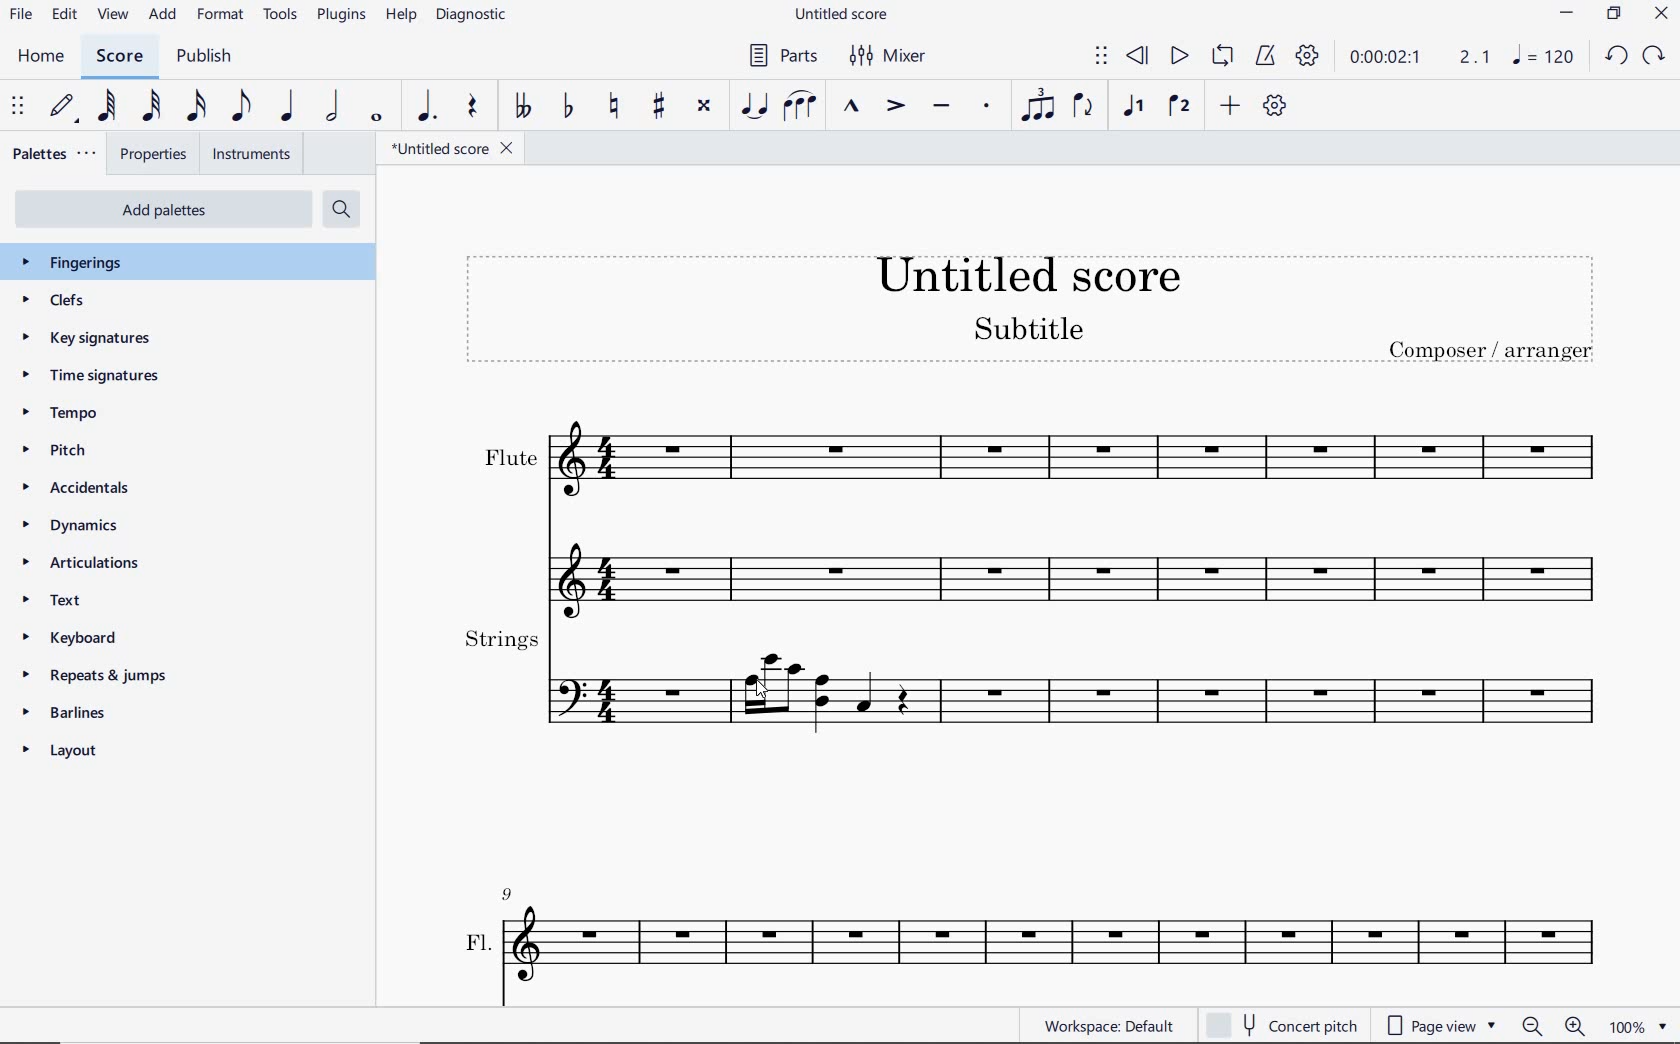  I want to click on search palettes, so click(343, 212).